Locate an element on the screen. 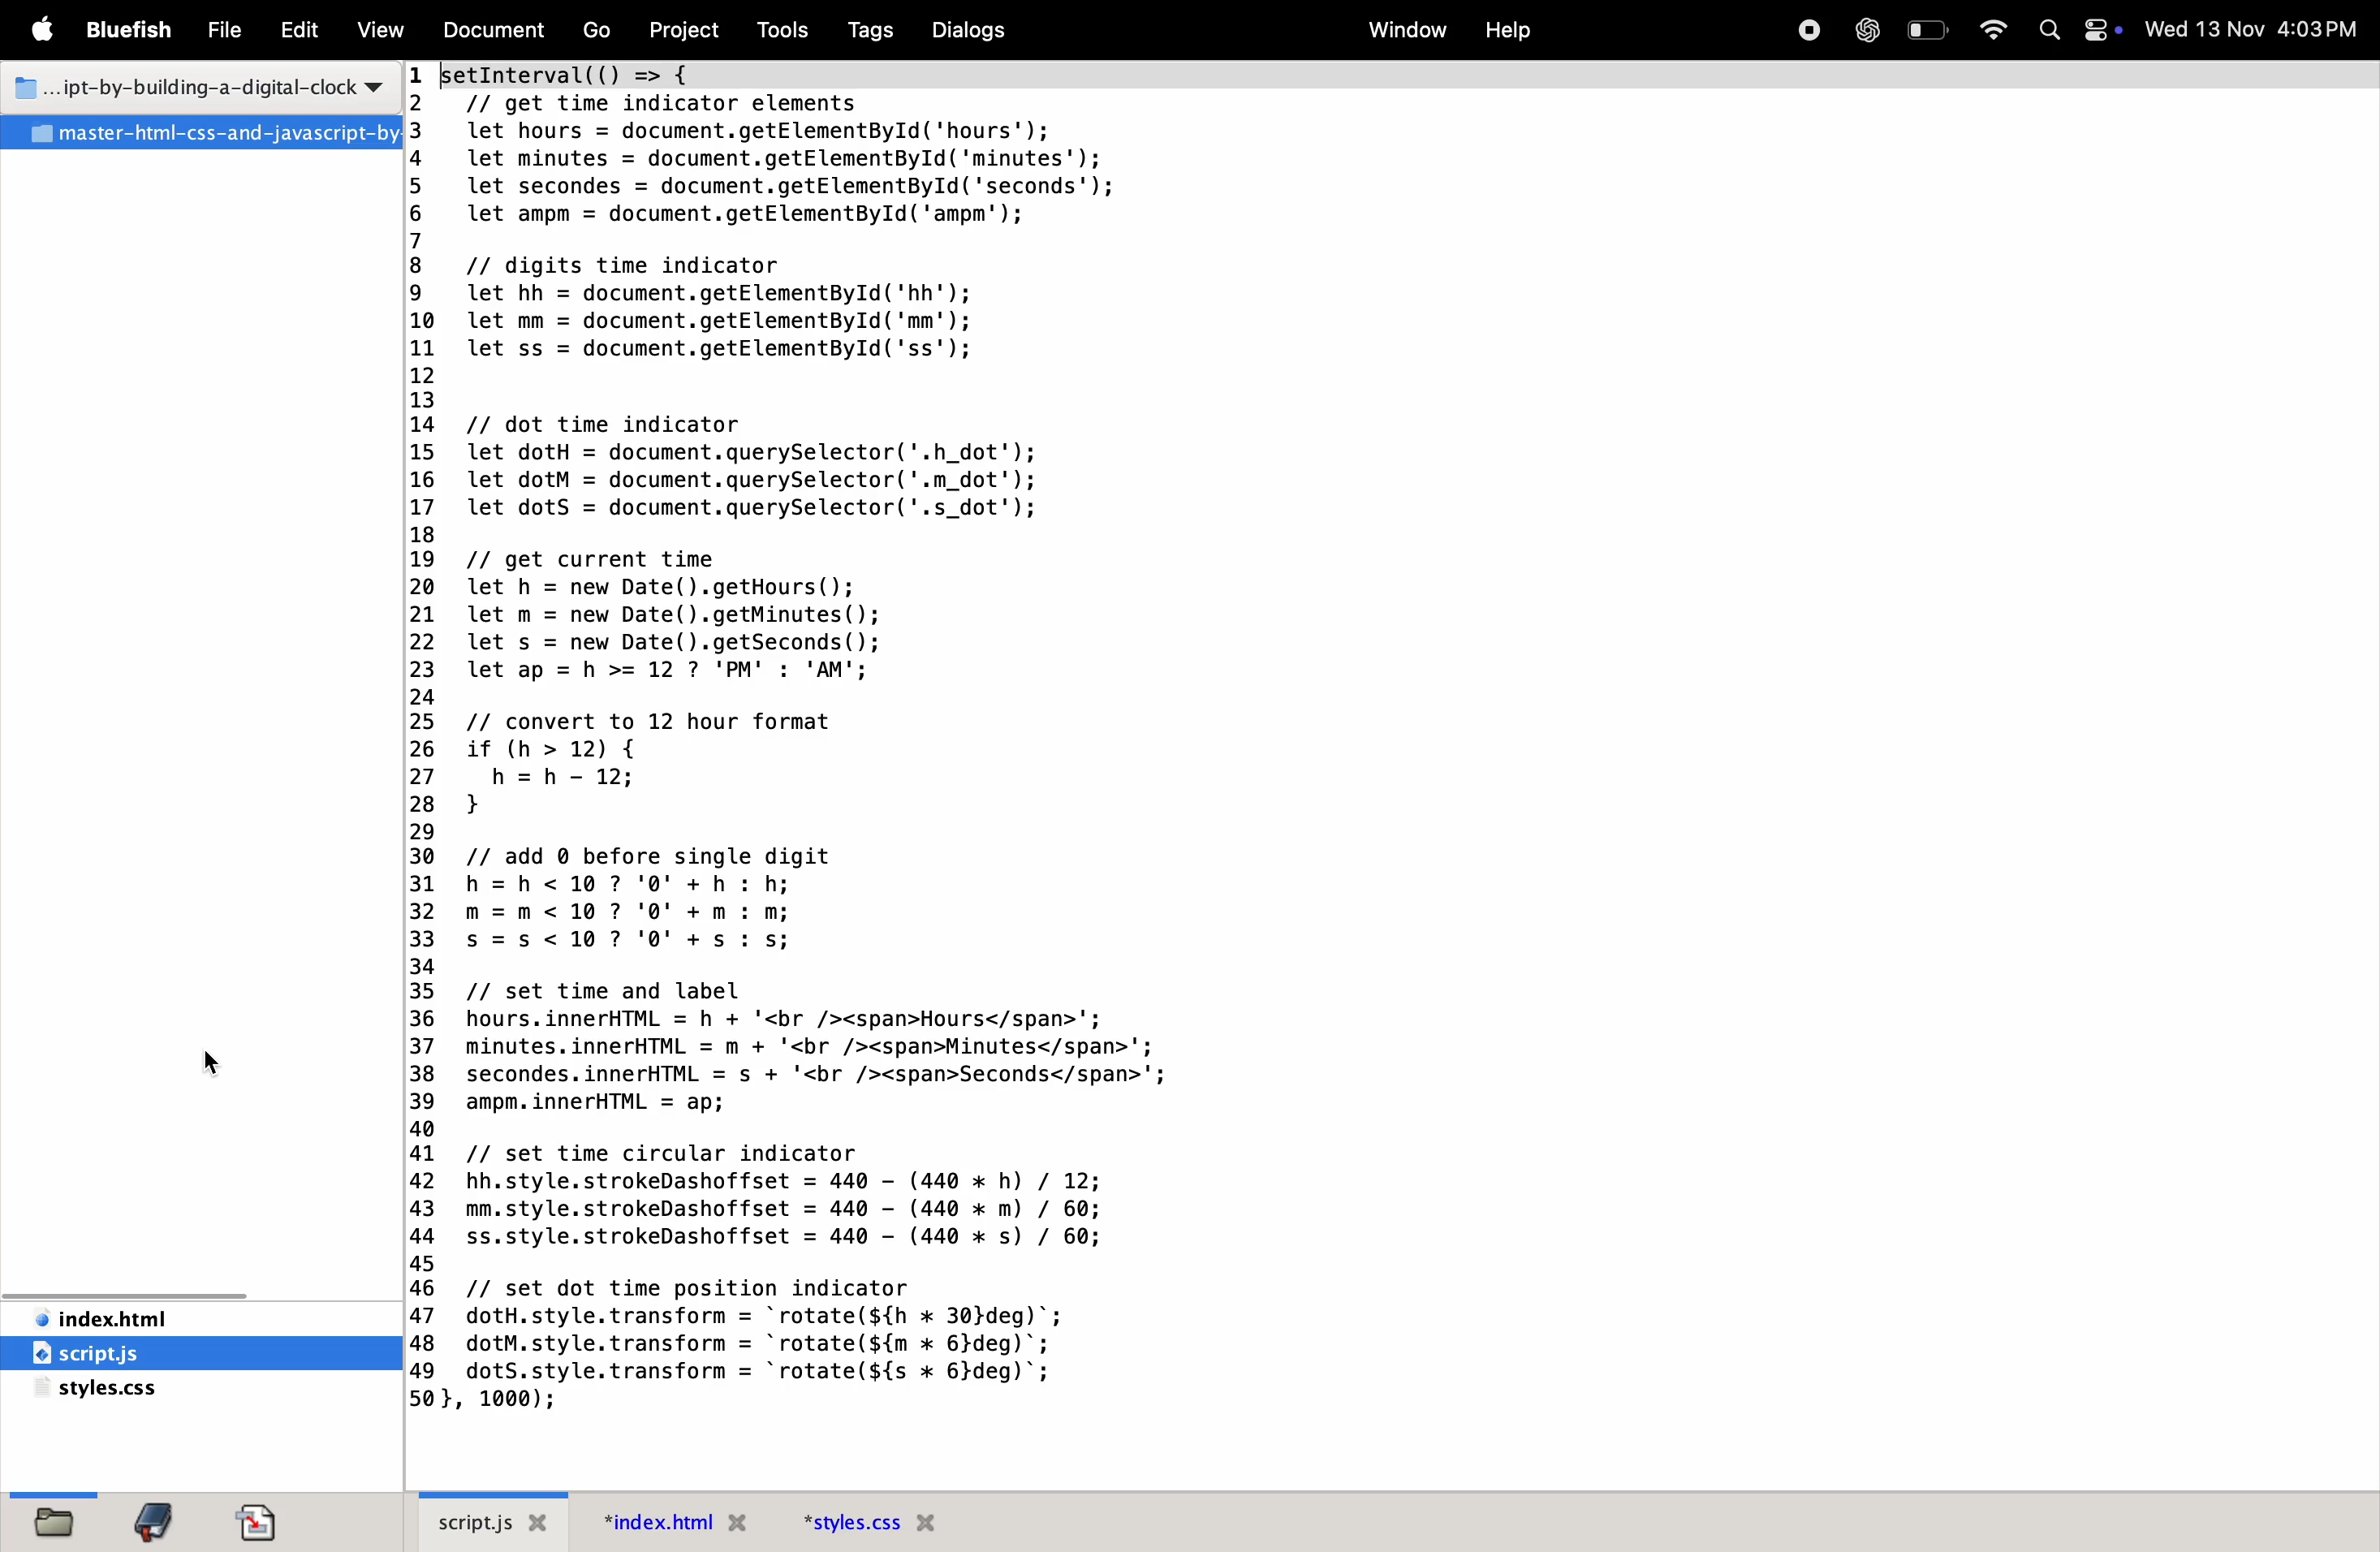 The height and width of the screenshot is (1552, 2380). view is located at coordinates (375, 31).